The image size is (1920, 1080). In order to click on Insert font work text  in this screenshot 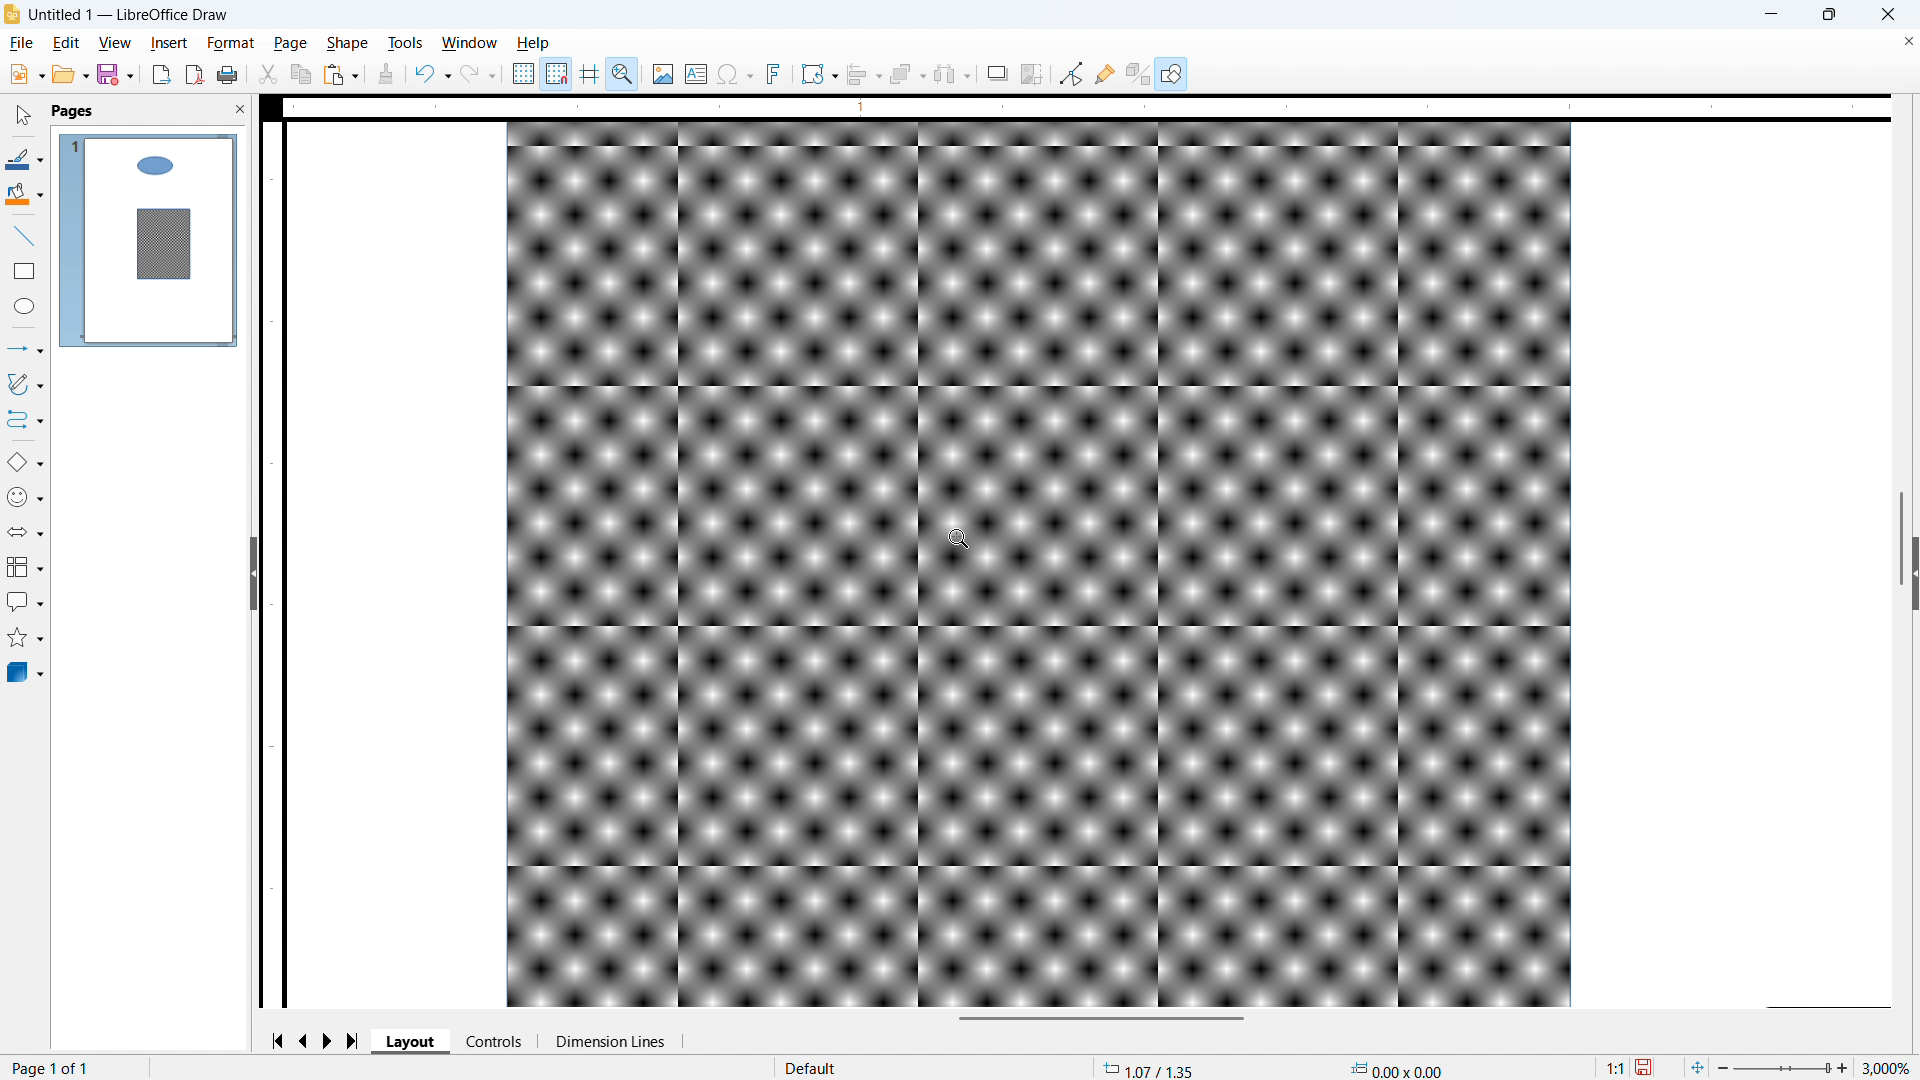, I will do `click(775, 73)`.